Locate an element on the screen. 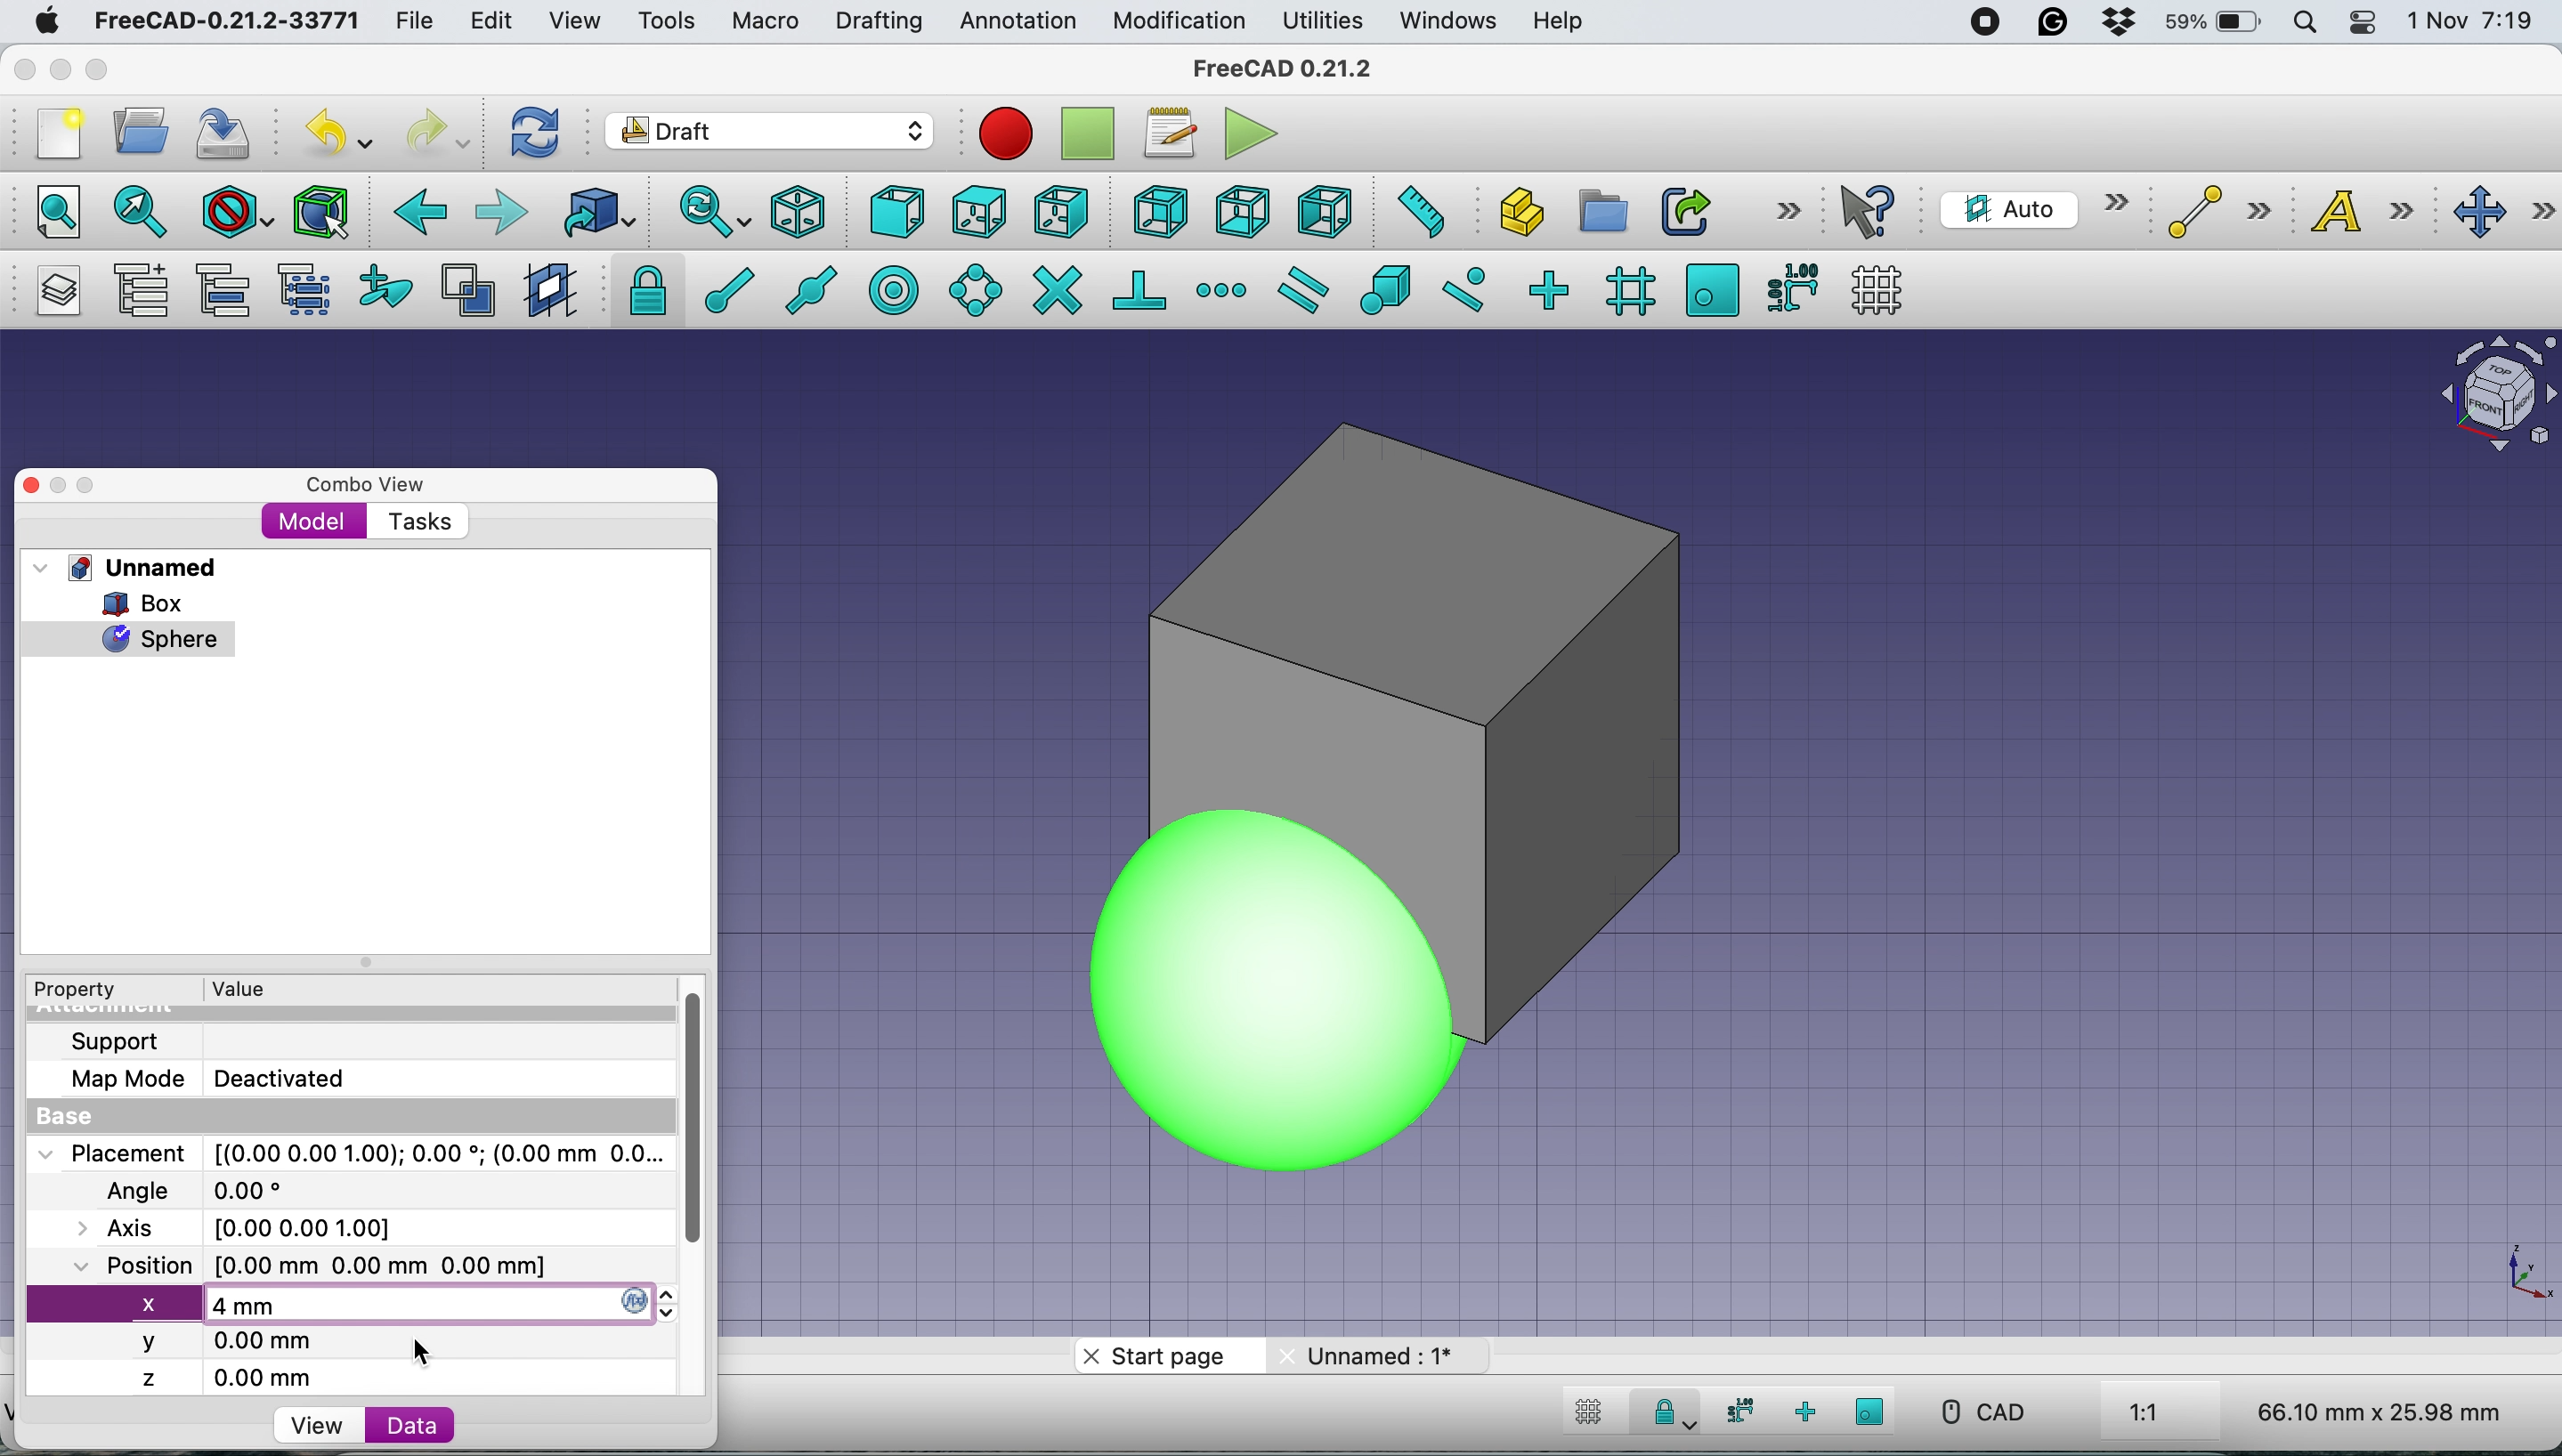 The width and height of the screenshot is (2562, 1456). drafting is located at coordinates (878, 23).